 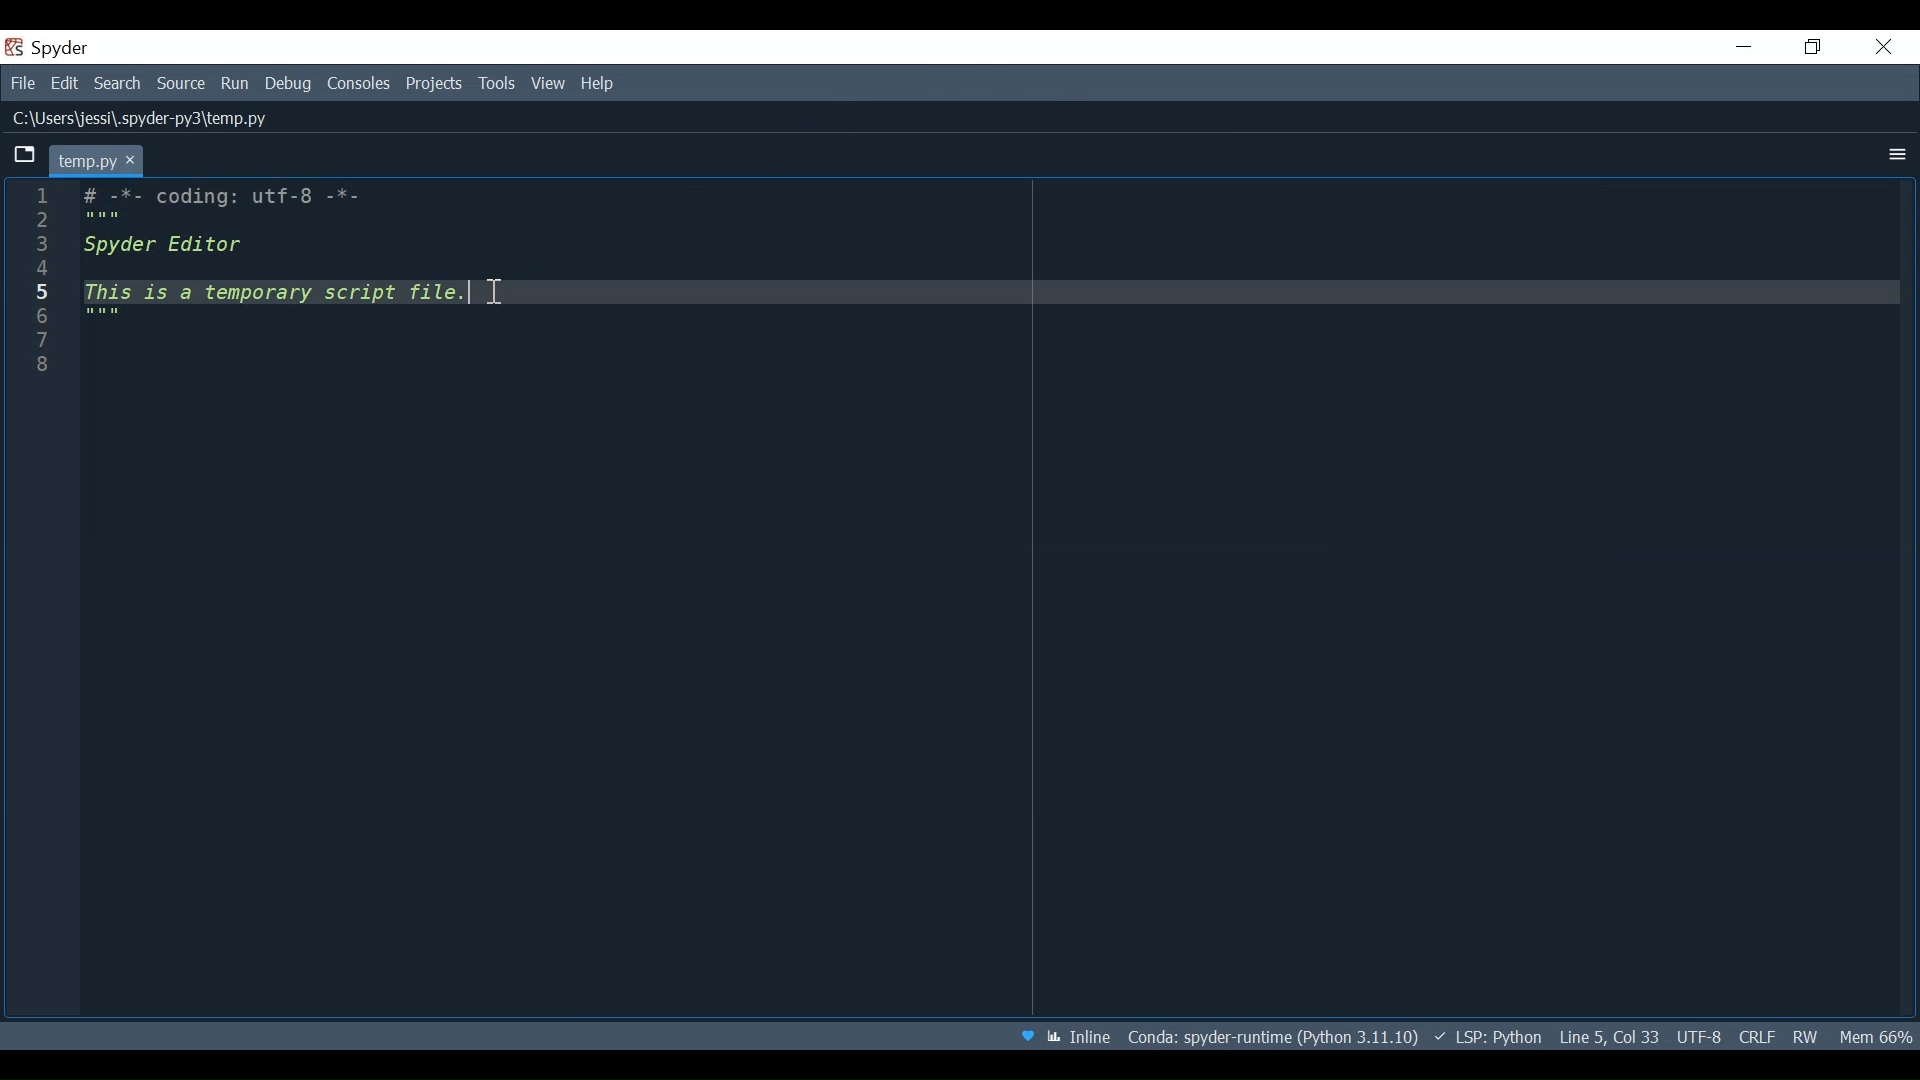 I want to click on Tools, so click(x=495, y=84).